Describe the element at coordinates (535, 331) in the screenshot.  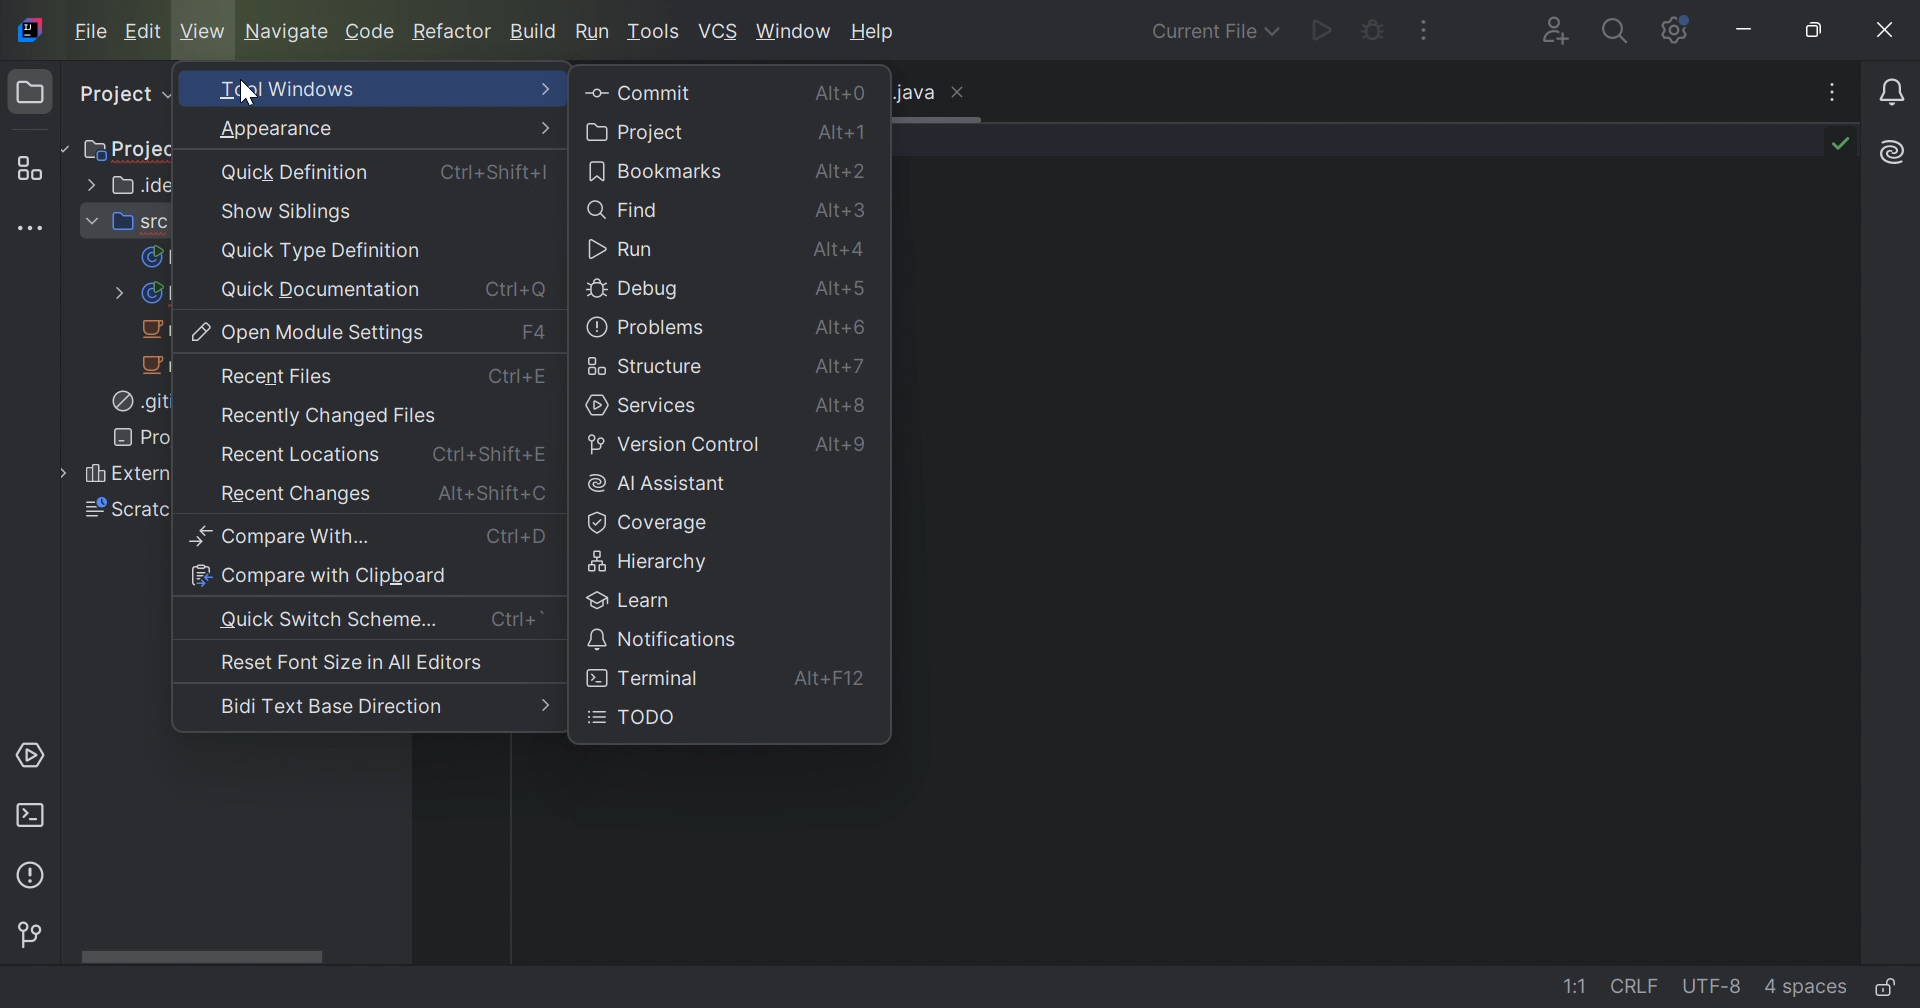
I see `F4` at that location.